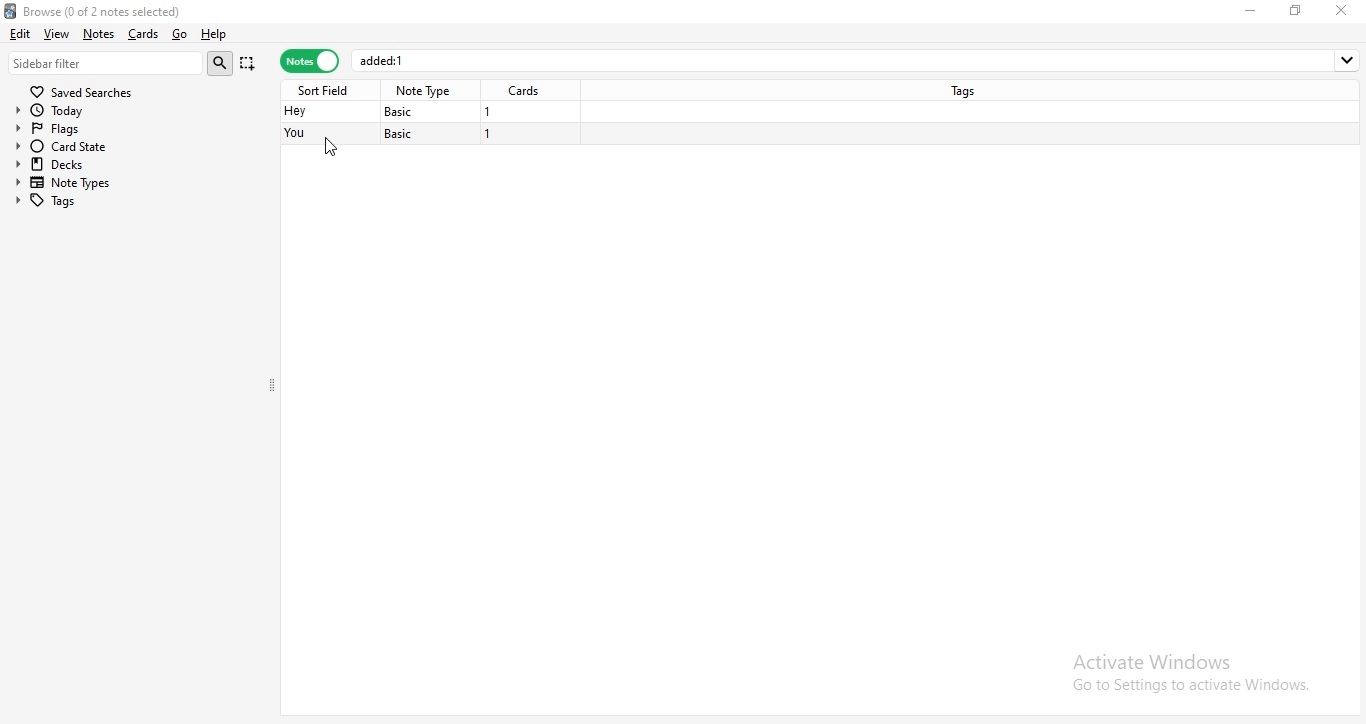  What do you see at coordinates (249, 65) in the screenshot?
I see `append` at bounding box center [249, 65].